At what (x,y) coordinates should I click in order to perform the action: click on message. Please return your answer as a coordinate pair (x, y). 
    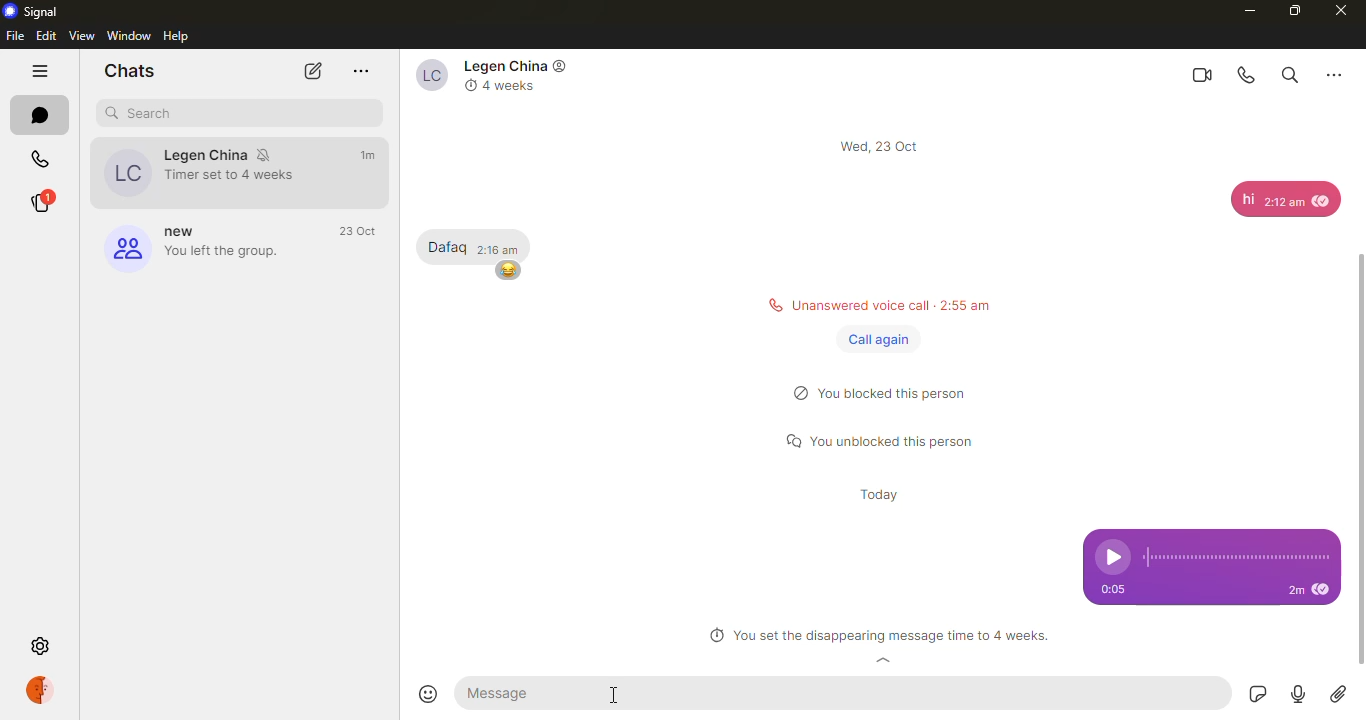
    Looking at the image, I should click on (521, 693).